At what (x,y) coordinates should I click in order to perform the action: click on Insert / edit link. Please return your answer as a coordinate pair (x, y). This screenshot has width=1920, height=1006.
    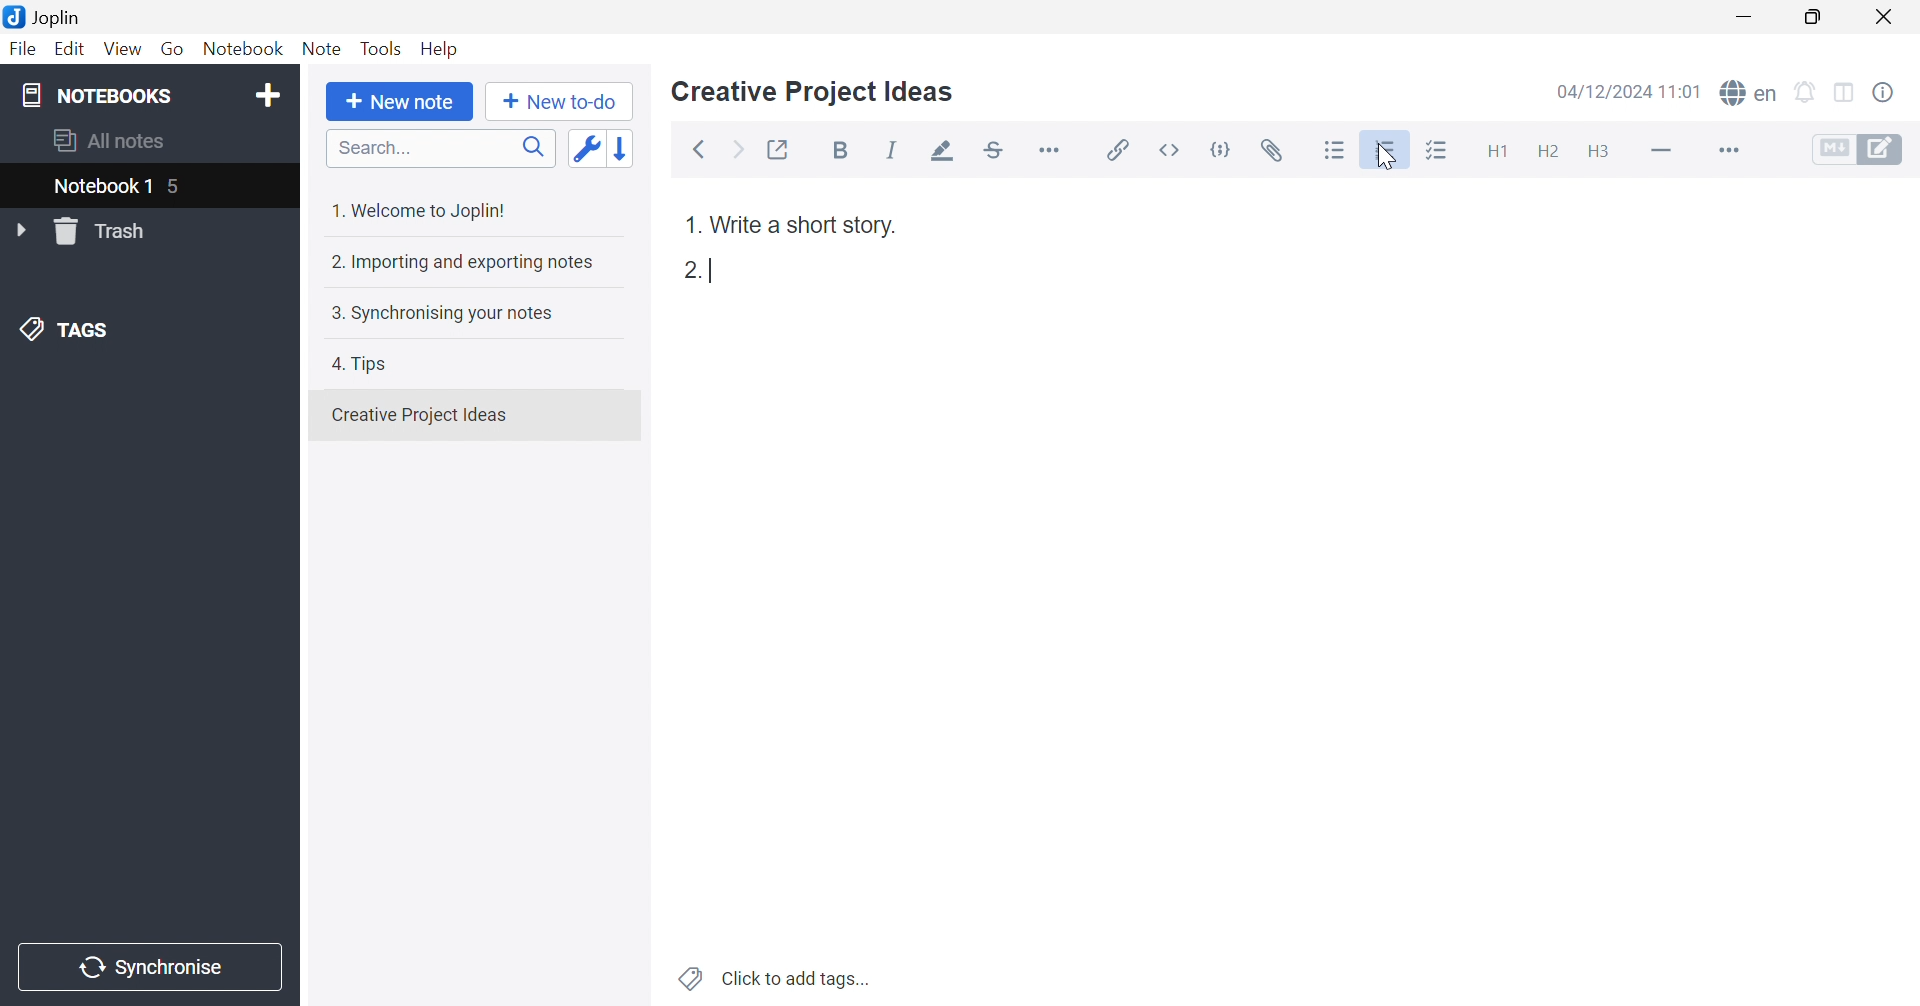
    Looking at the image, I should click on (1119, 149).